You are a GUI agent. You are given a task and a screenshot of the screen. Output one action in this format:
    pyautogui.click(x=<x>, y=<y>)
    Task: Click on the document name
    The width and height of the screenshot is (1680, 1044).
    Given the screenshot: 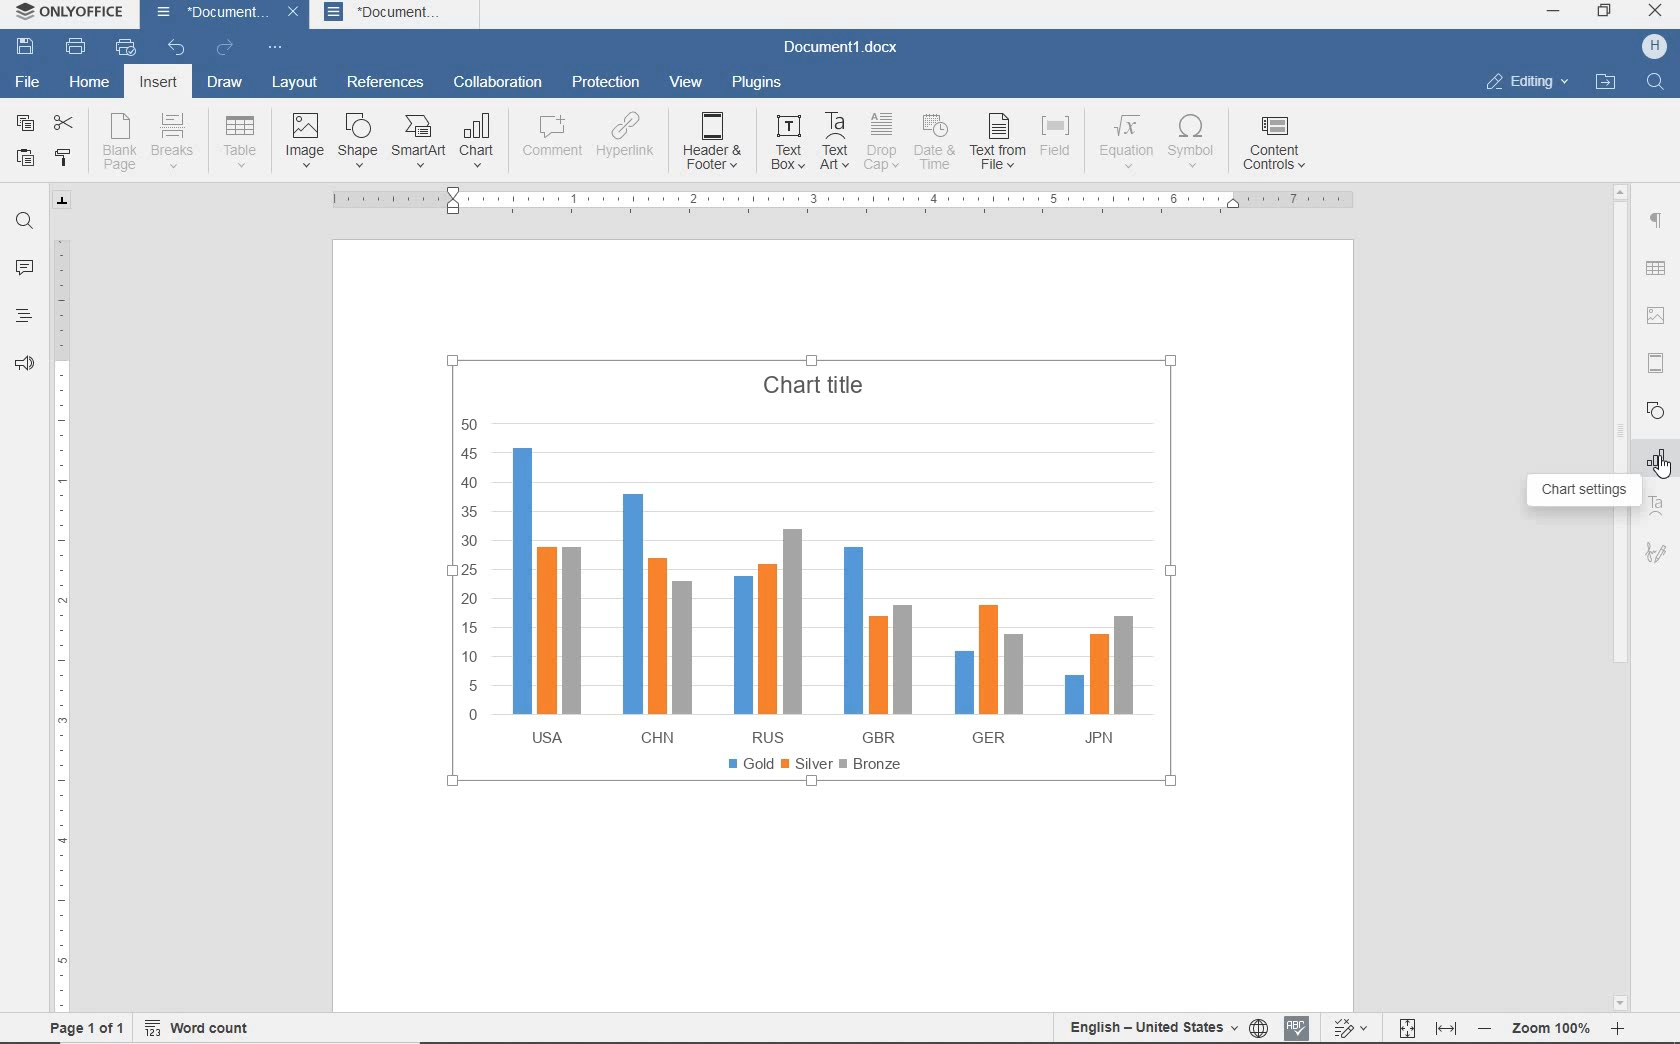 What is the action you would take?
    pyautogui.click(x=848, y=46)
    